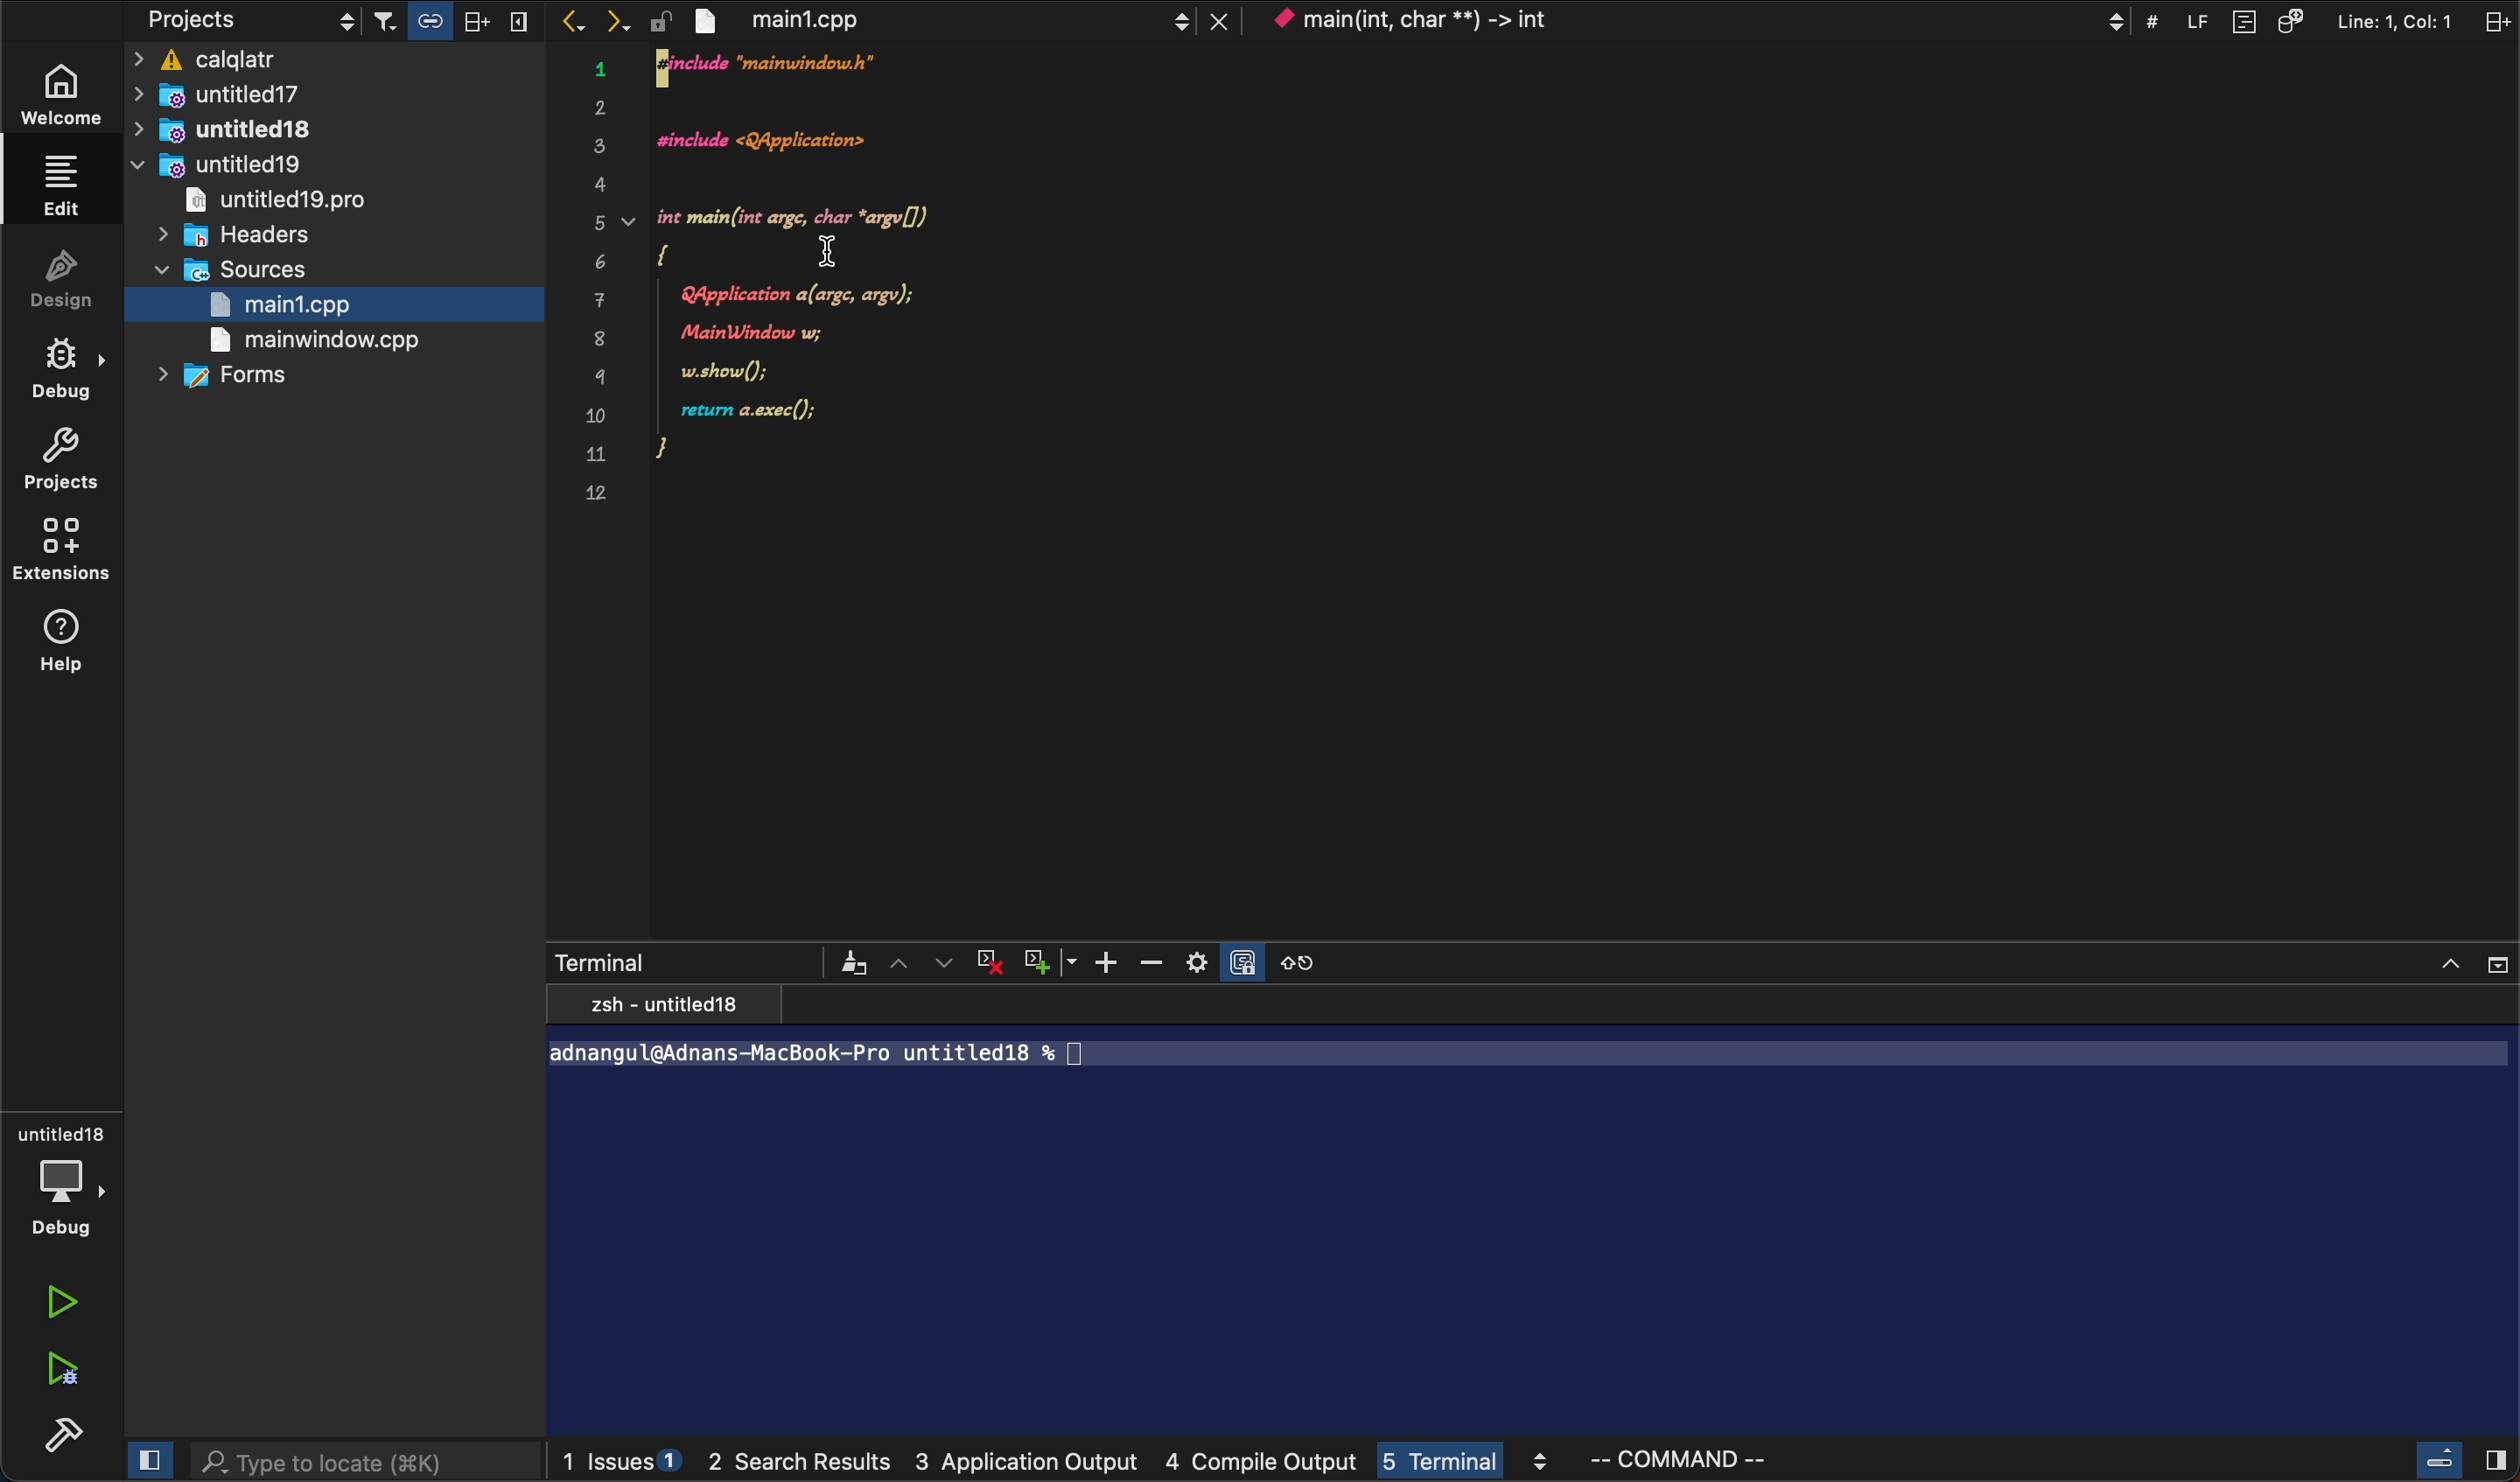 This screenshot has width=2520, height=1482. Describe the element at coordinates (319, 342) in the screenshot. I see `main window` at that location.